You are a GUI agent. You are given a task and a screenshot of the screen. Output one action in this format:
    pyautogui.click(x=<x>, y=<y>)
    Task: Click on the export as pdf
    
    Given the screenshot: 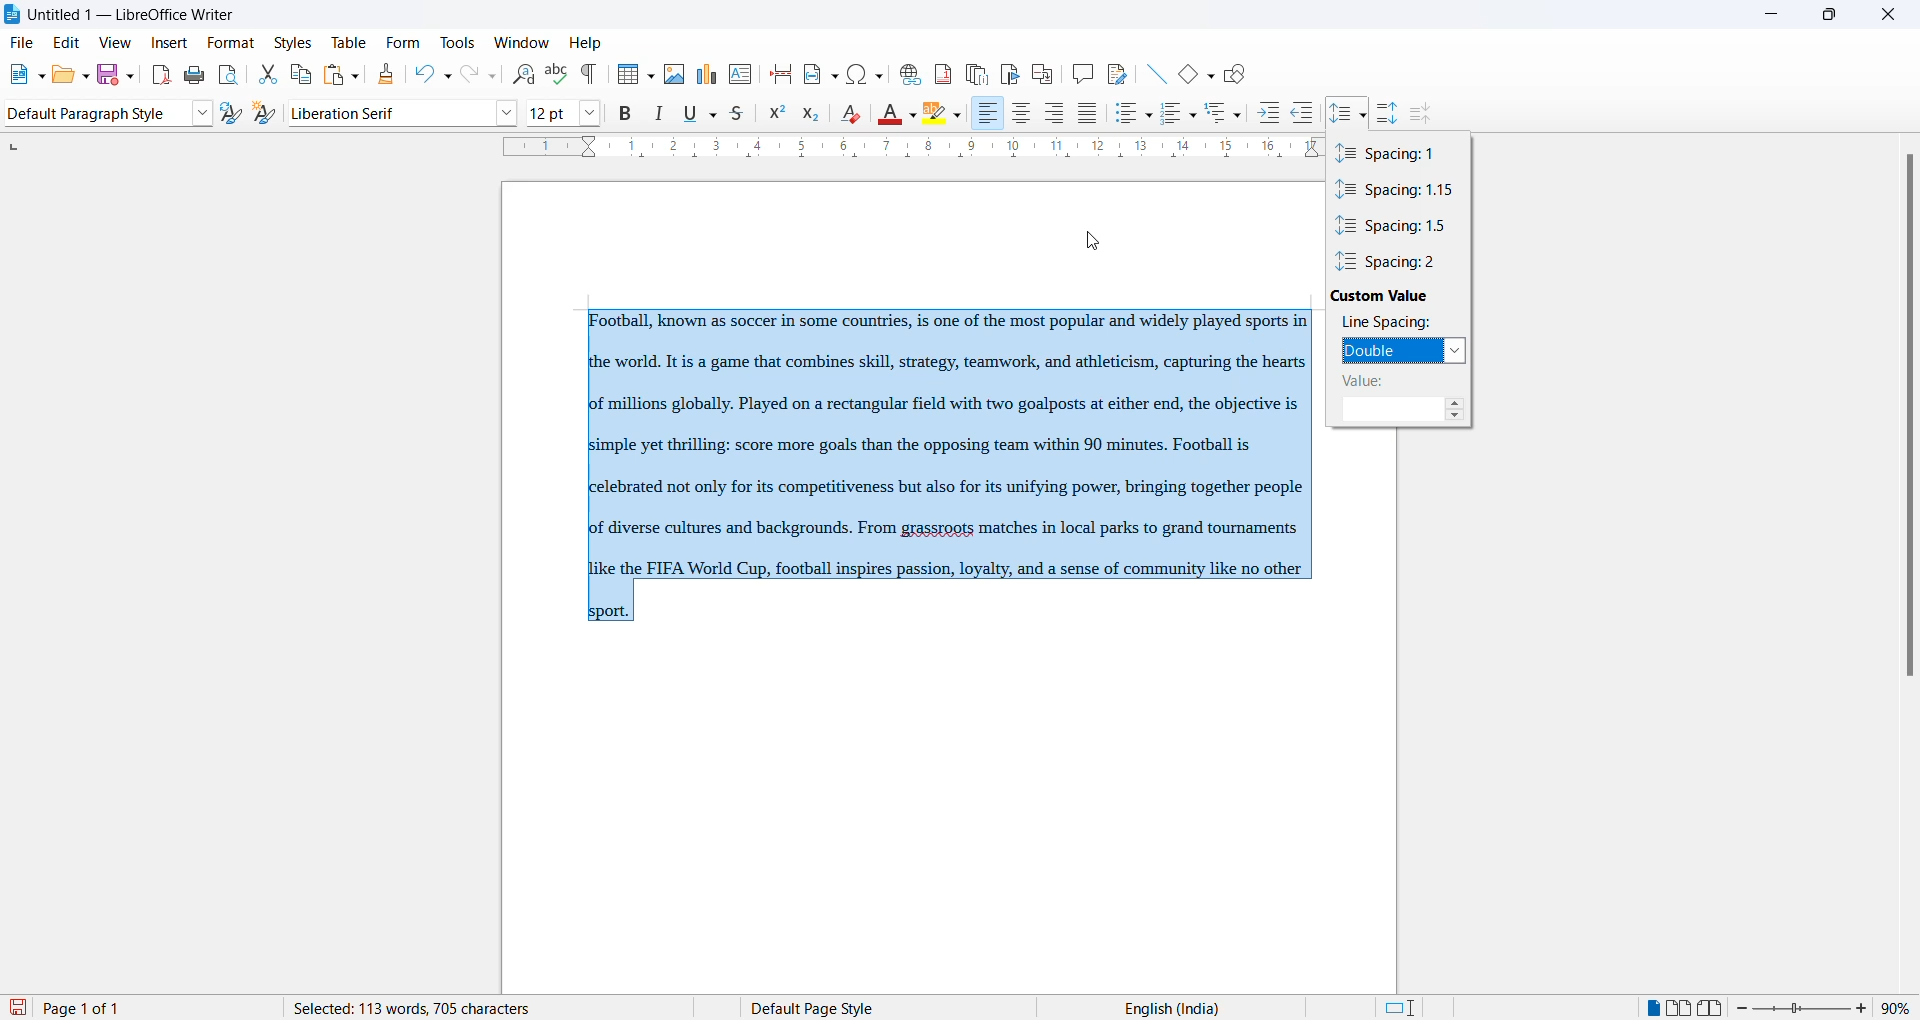 What is the action you would take?
    pyautogui.click(x=158, y=75)
    